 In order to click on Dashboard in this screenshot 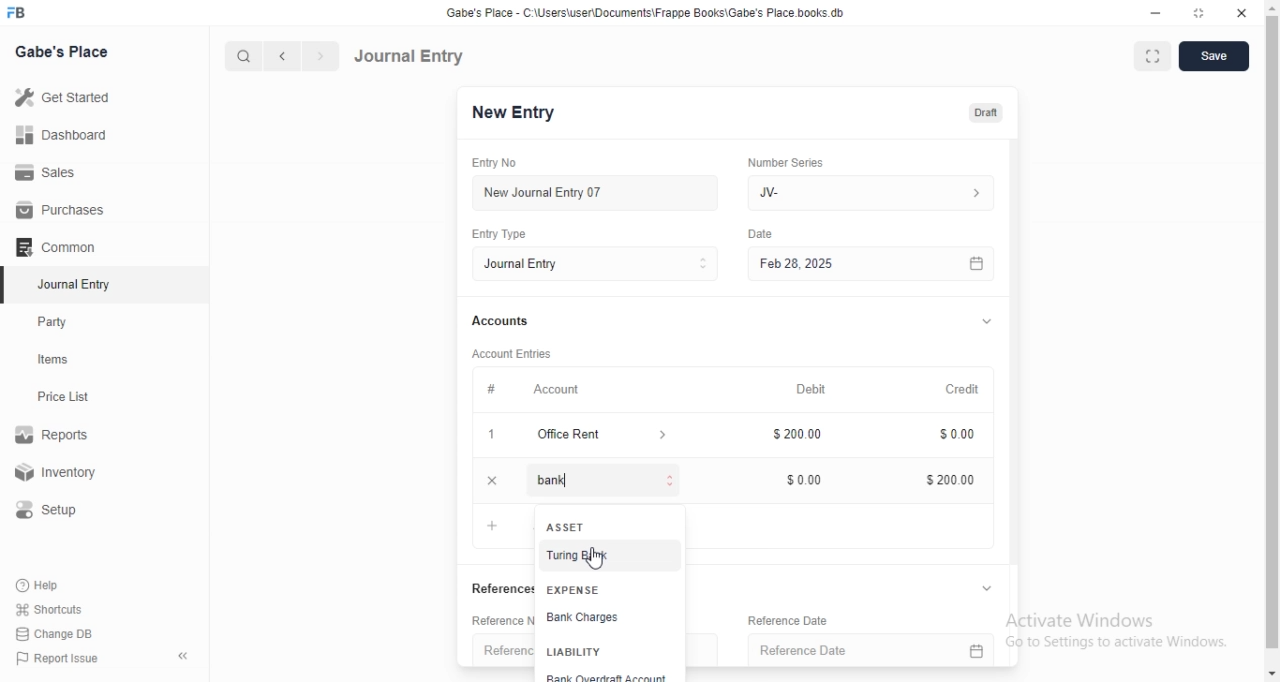, I will do `click(59, 135)`.